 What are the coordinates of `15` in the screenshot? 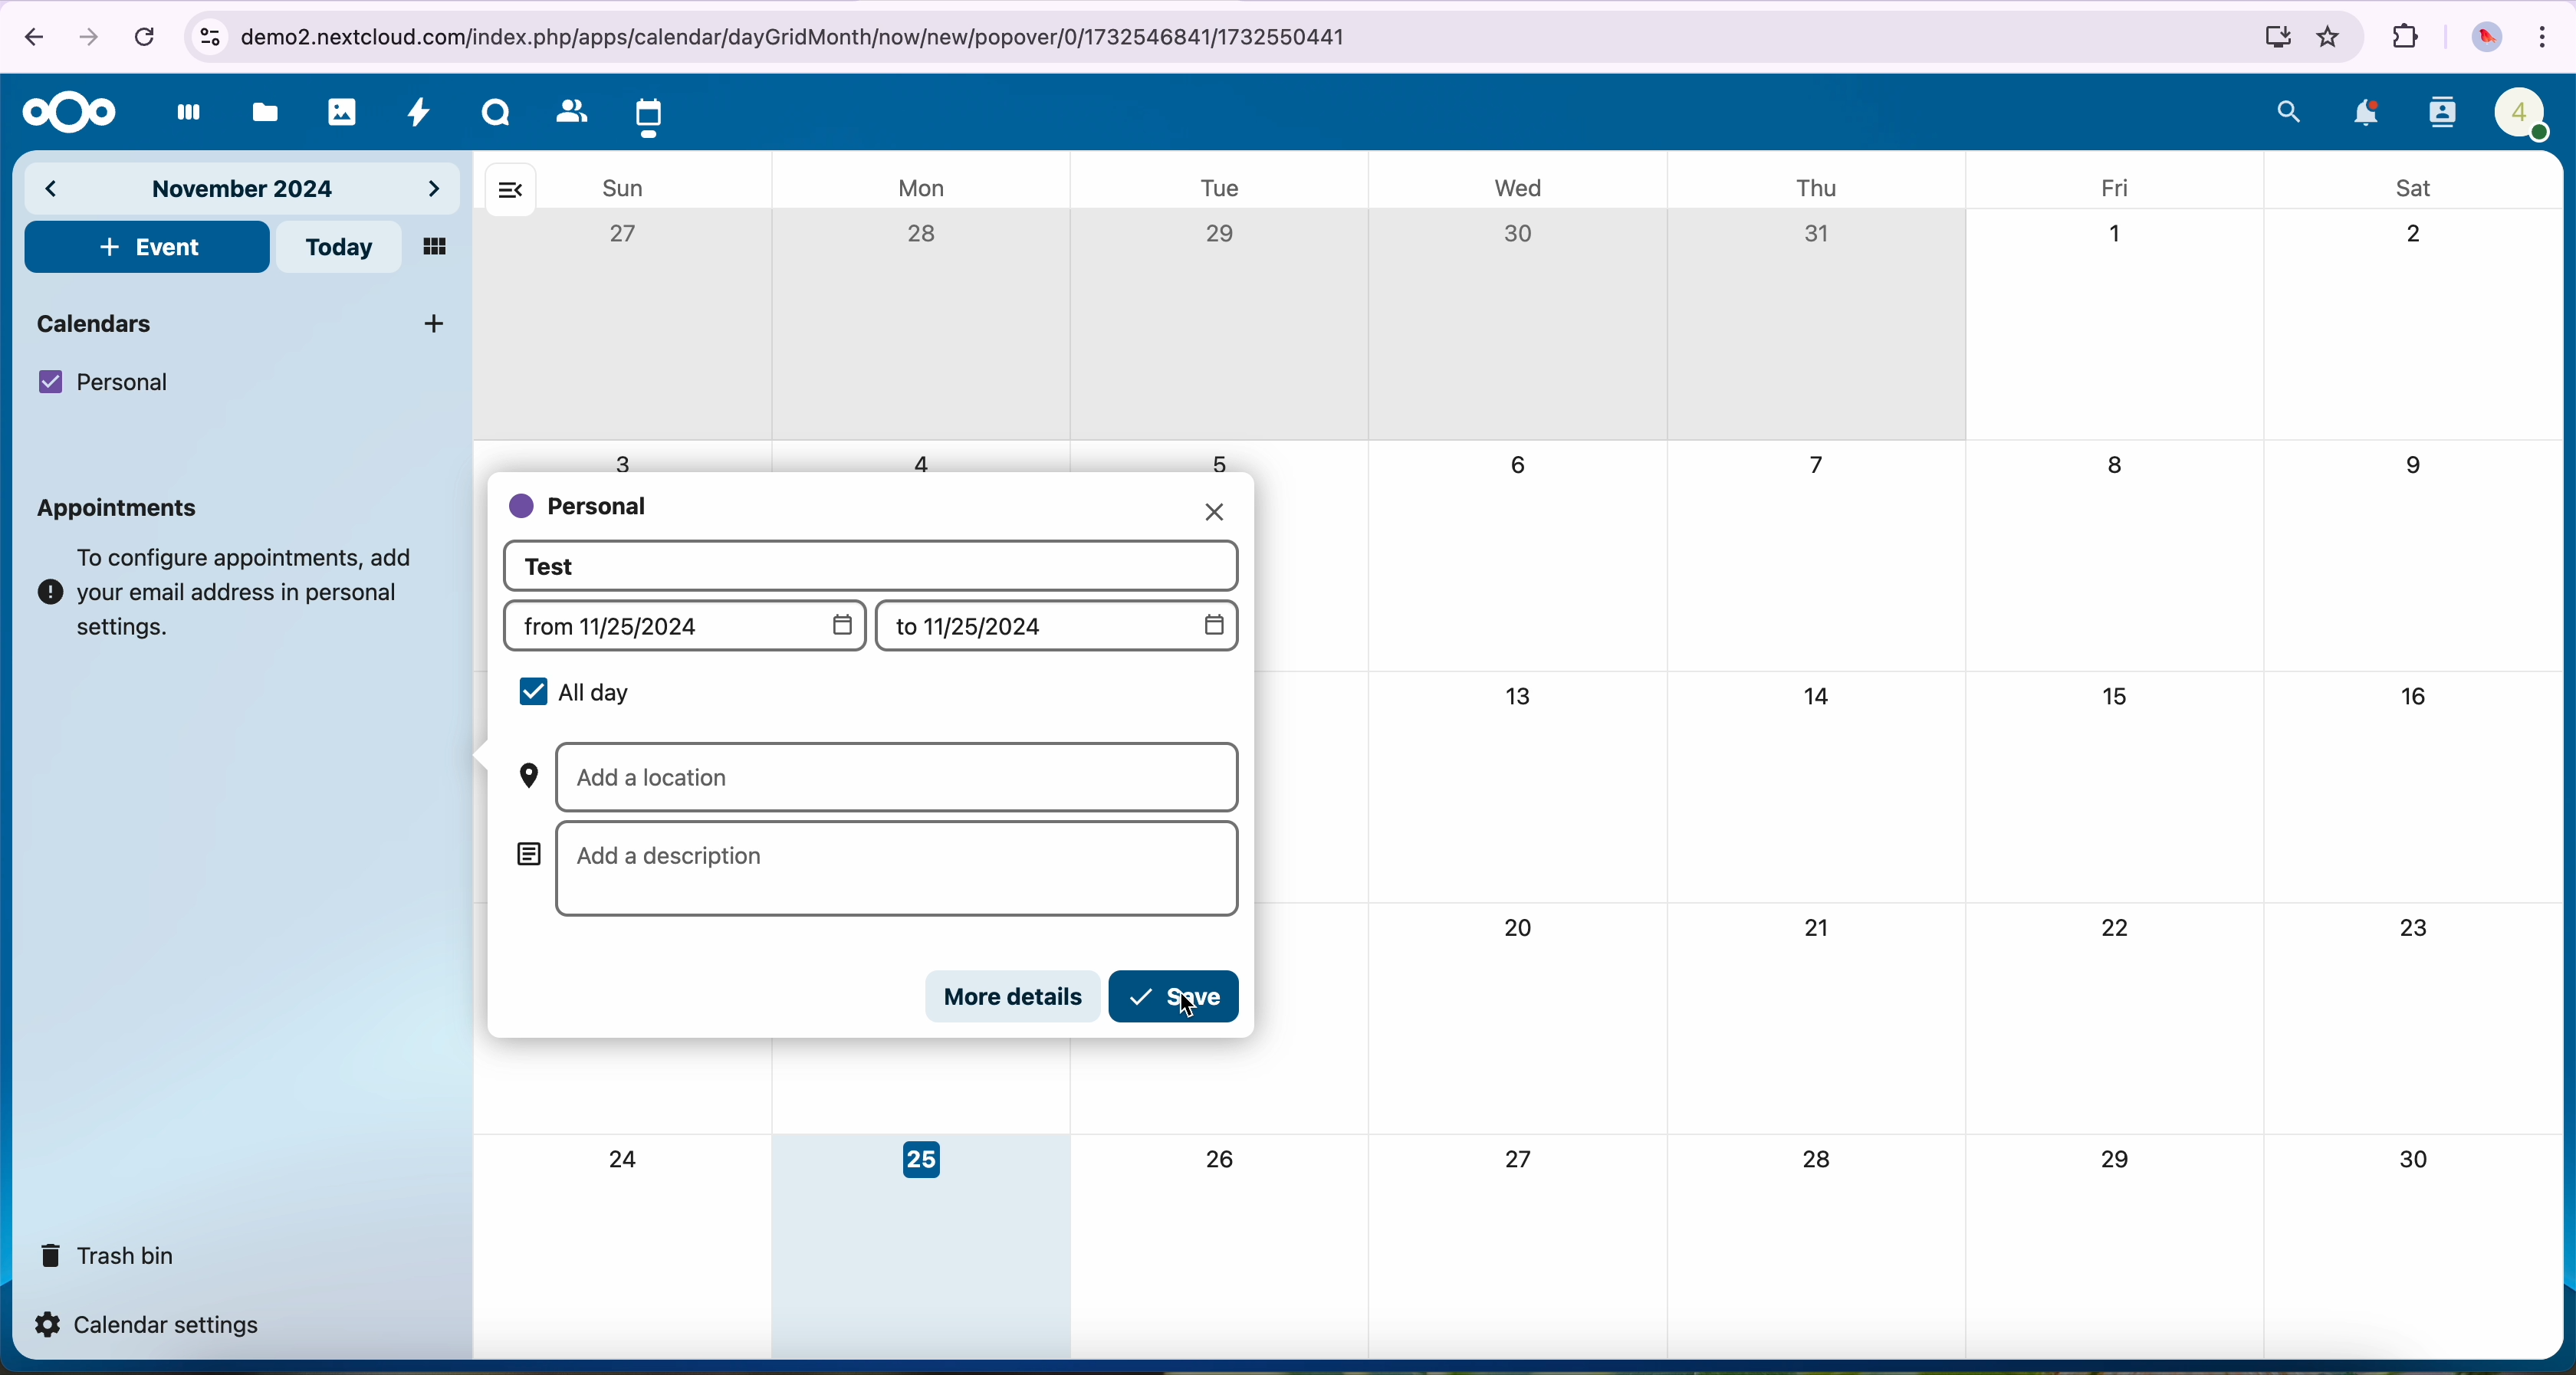 It's located at (2119, 700).